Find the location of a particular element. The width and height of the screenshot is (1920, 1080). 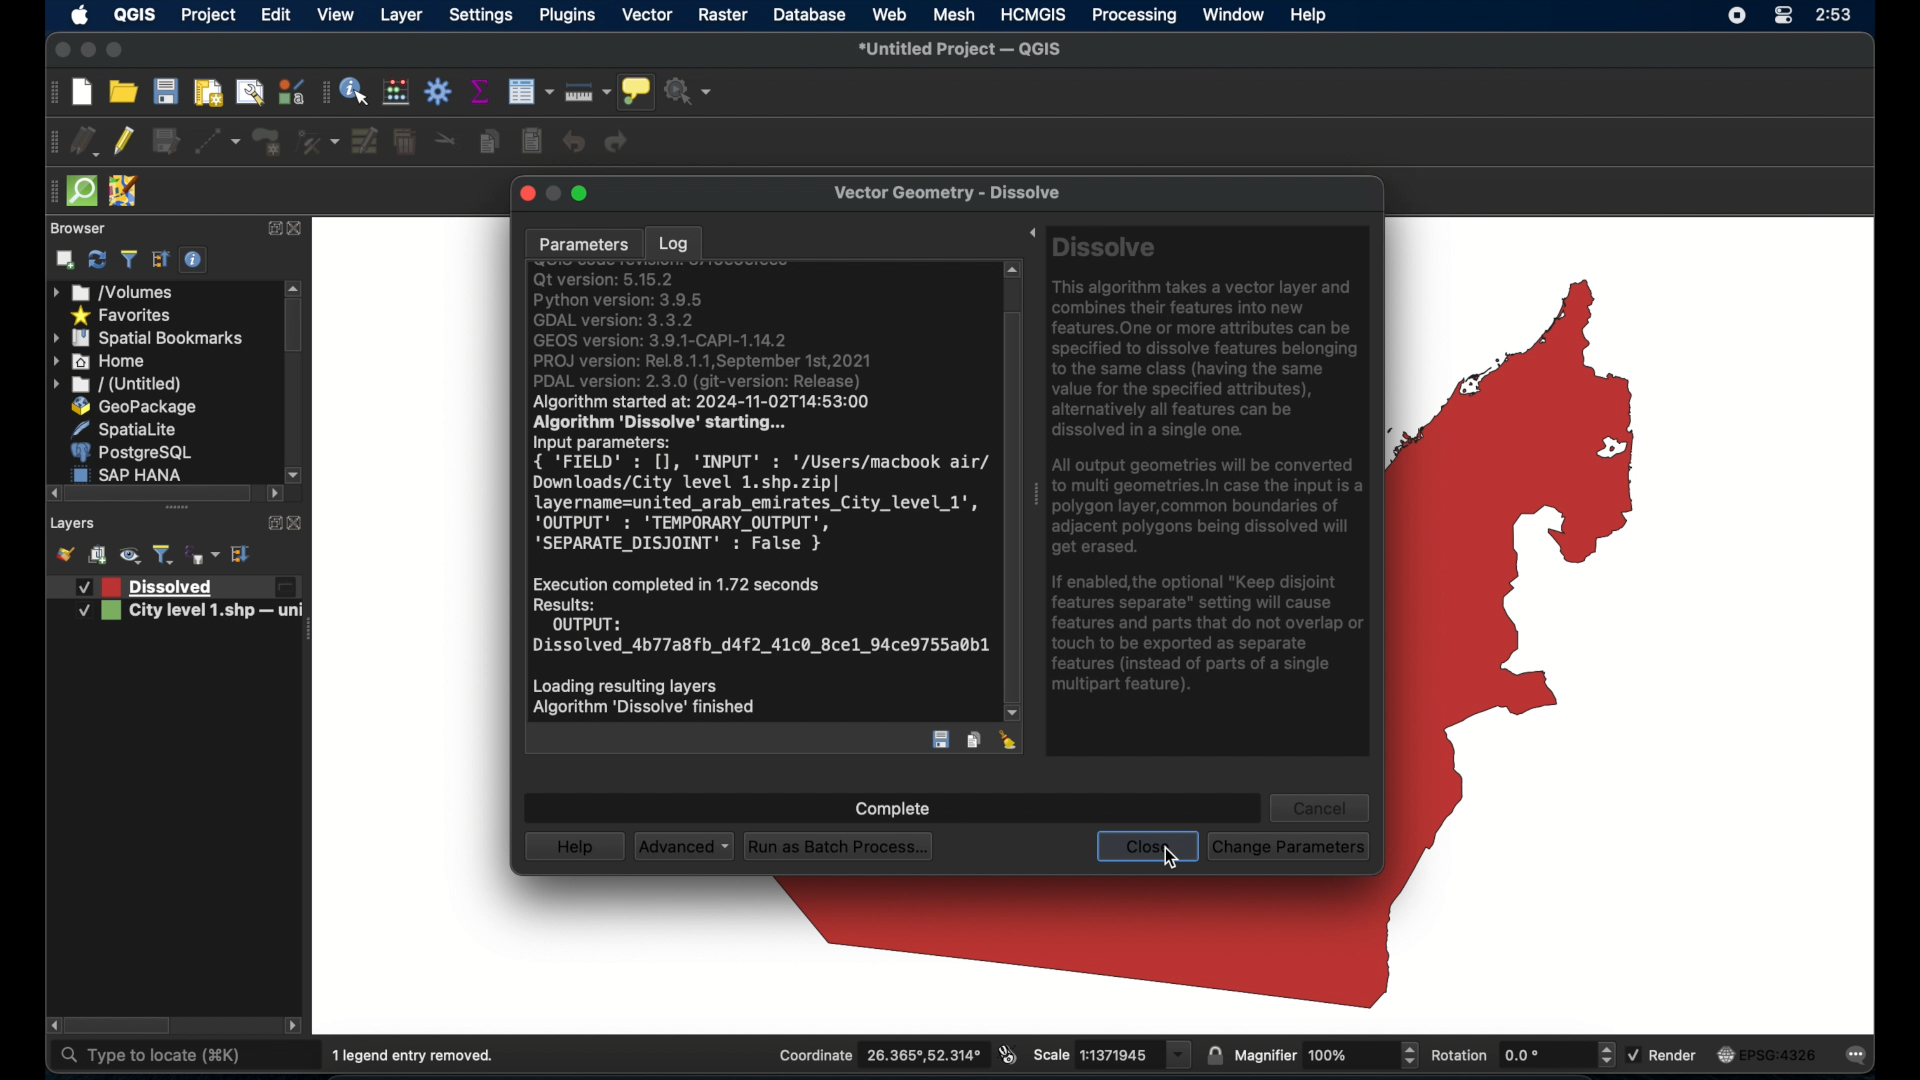

maximize is located at coordinates (60, 51).